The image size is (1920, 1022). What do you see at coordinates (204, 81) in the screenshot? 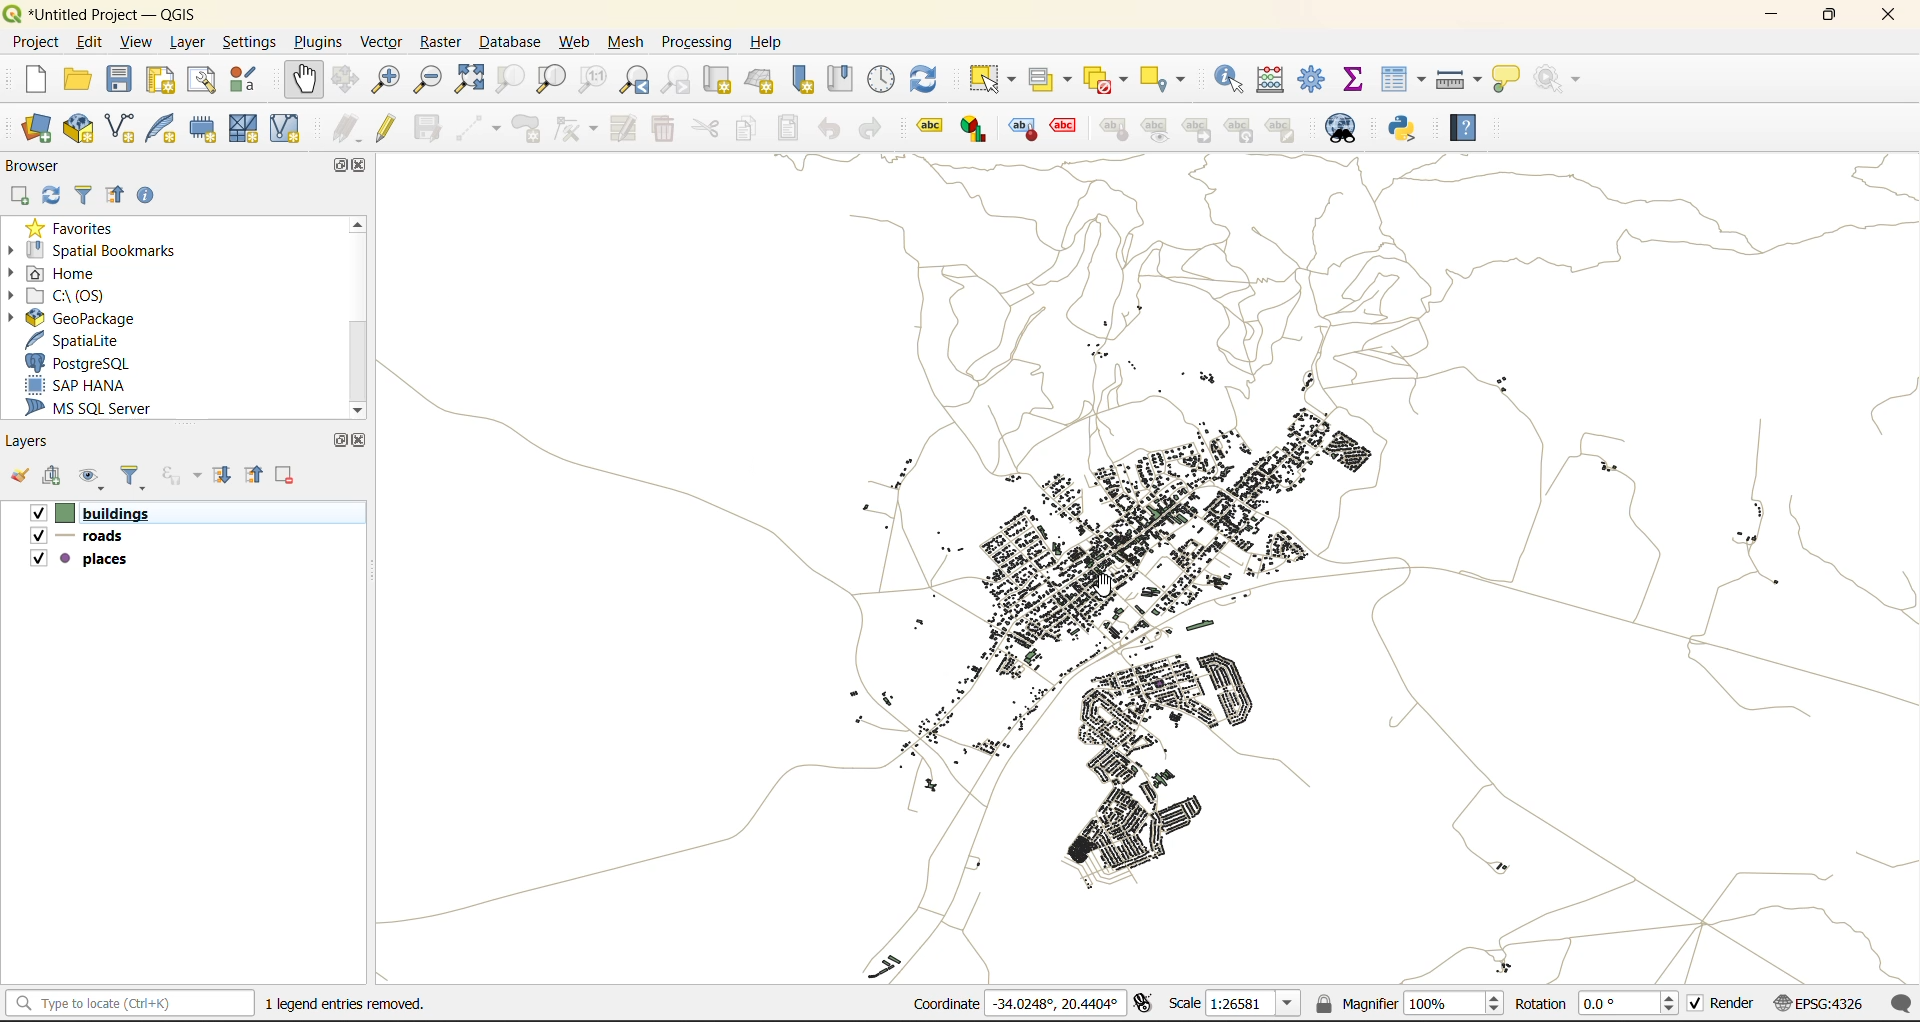
I see `show layout` at bounding box center [204, 81].